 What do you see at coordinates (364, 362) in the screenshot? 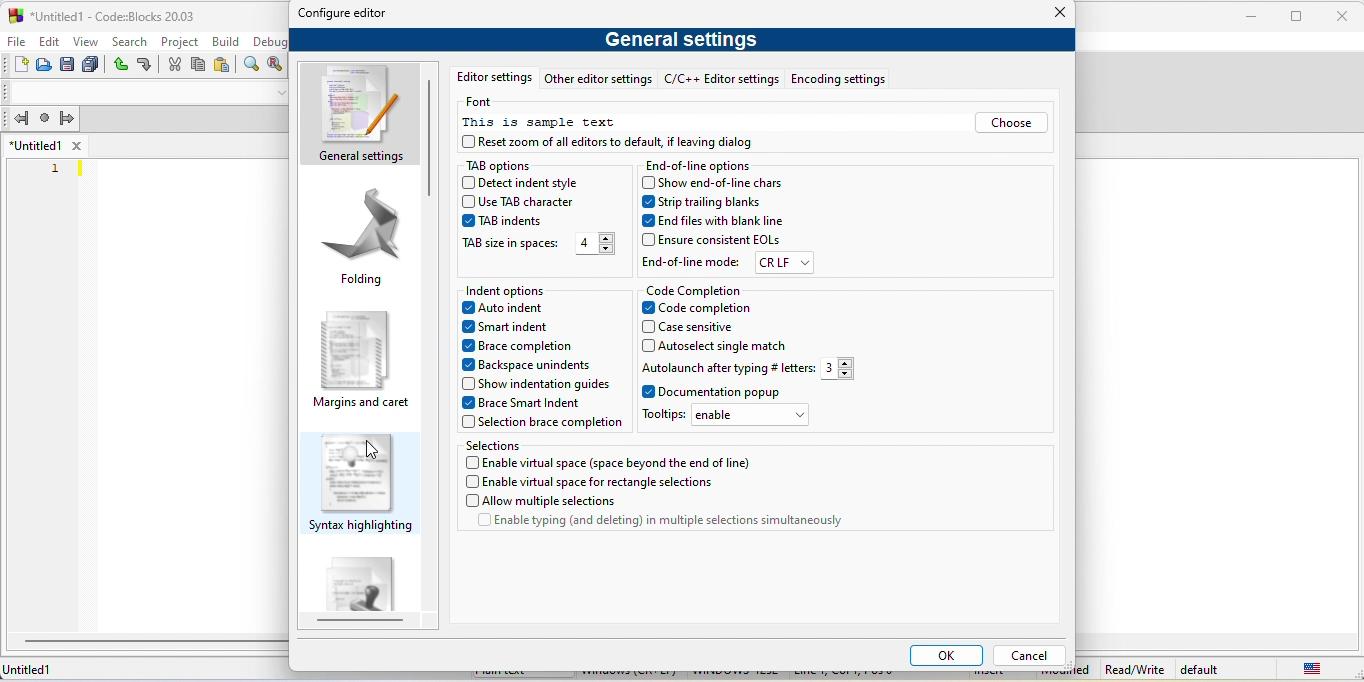
I see `margins and caret` at bounding box center [364, 362].